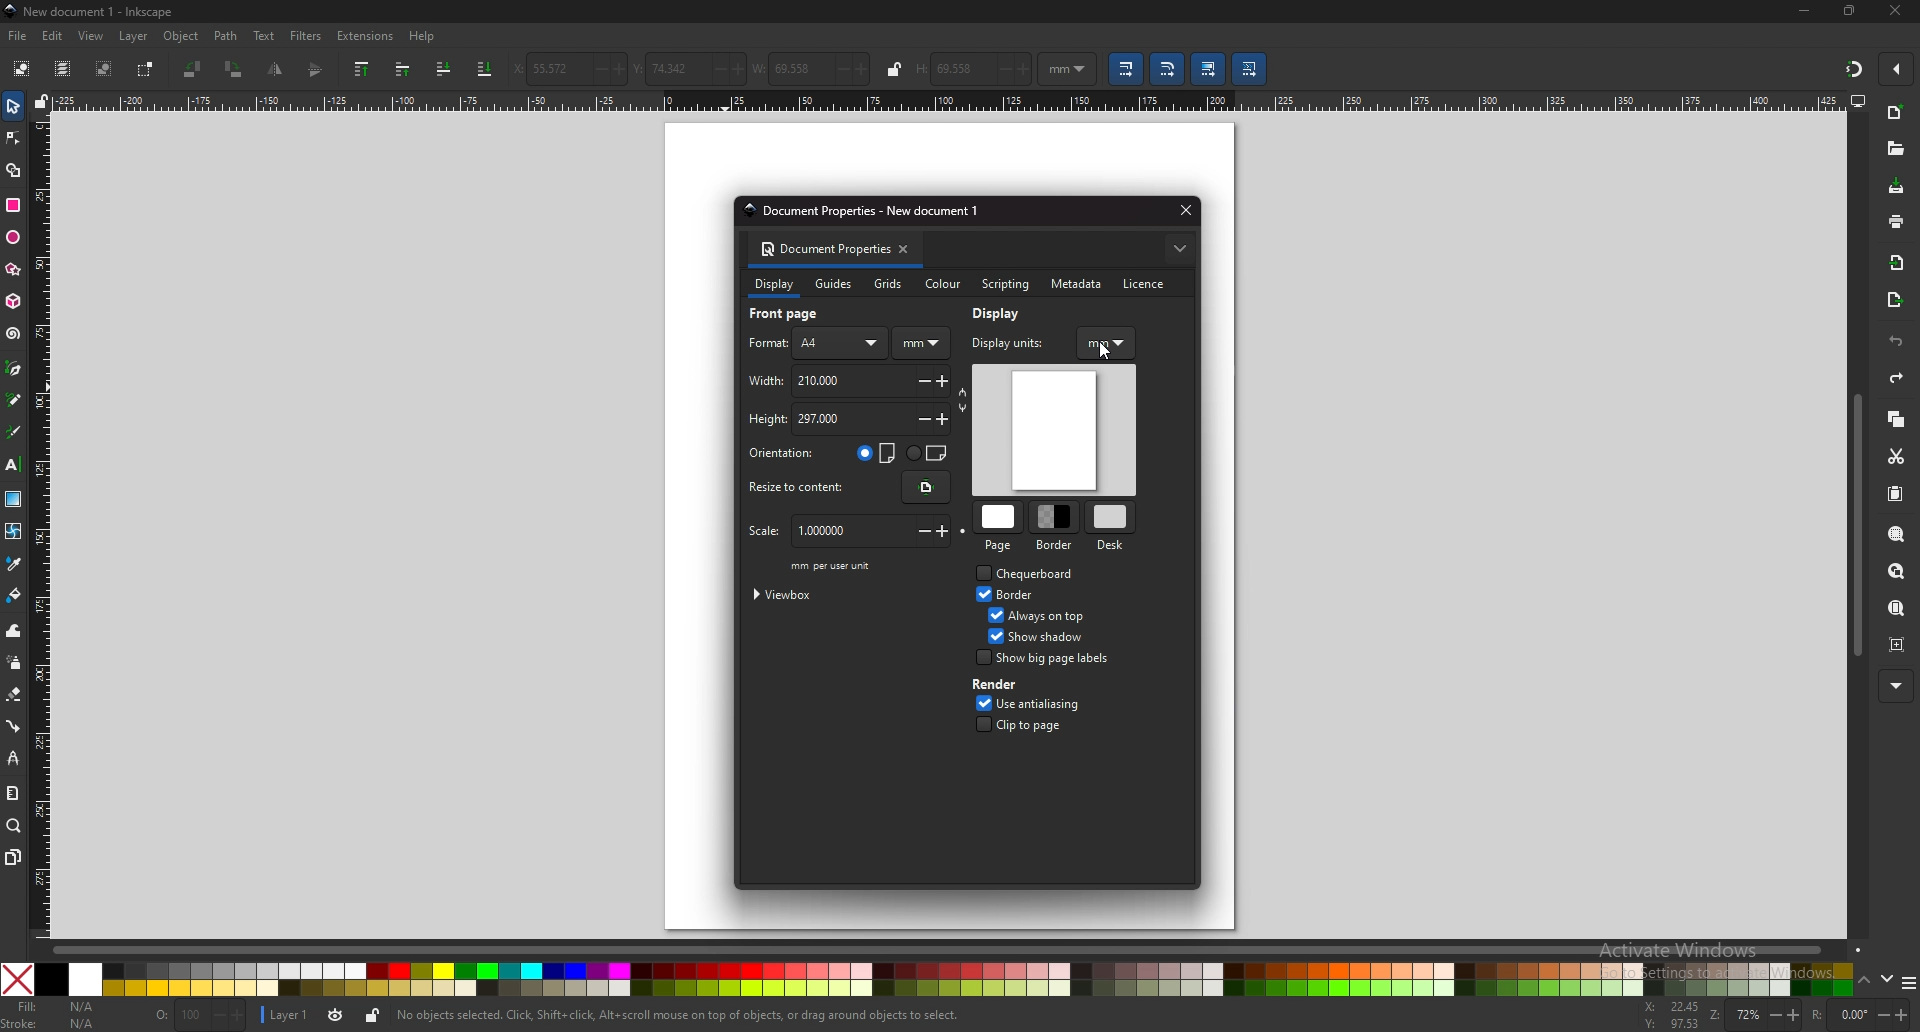 The width and height of the screenshot is (1920, 1032). Describe the element at coordinates (12, 431) in the screenshot. I see `calligraphy` at that location.